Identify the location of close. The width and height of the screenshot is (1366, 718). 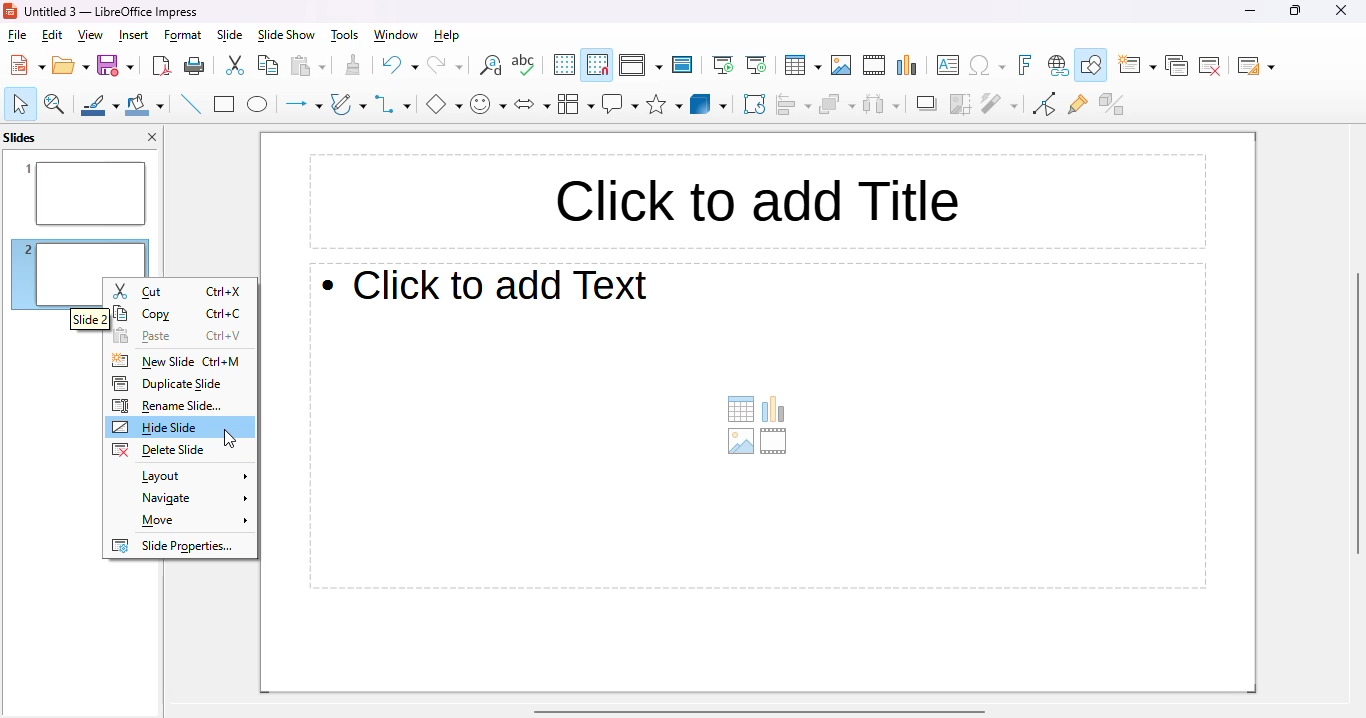
(1342, 10).